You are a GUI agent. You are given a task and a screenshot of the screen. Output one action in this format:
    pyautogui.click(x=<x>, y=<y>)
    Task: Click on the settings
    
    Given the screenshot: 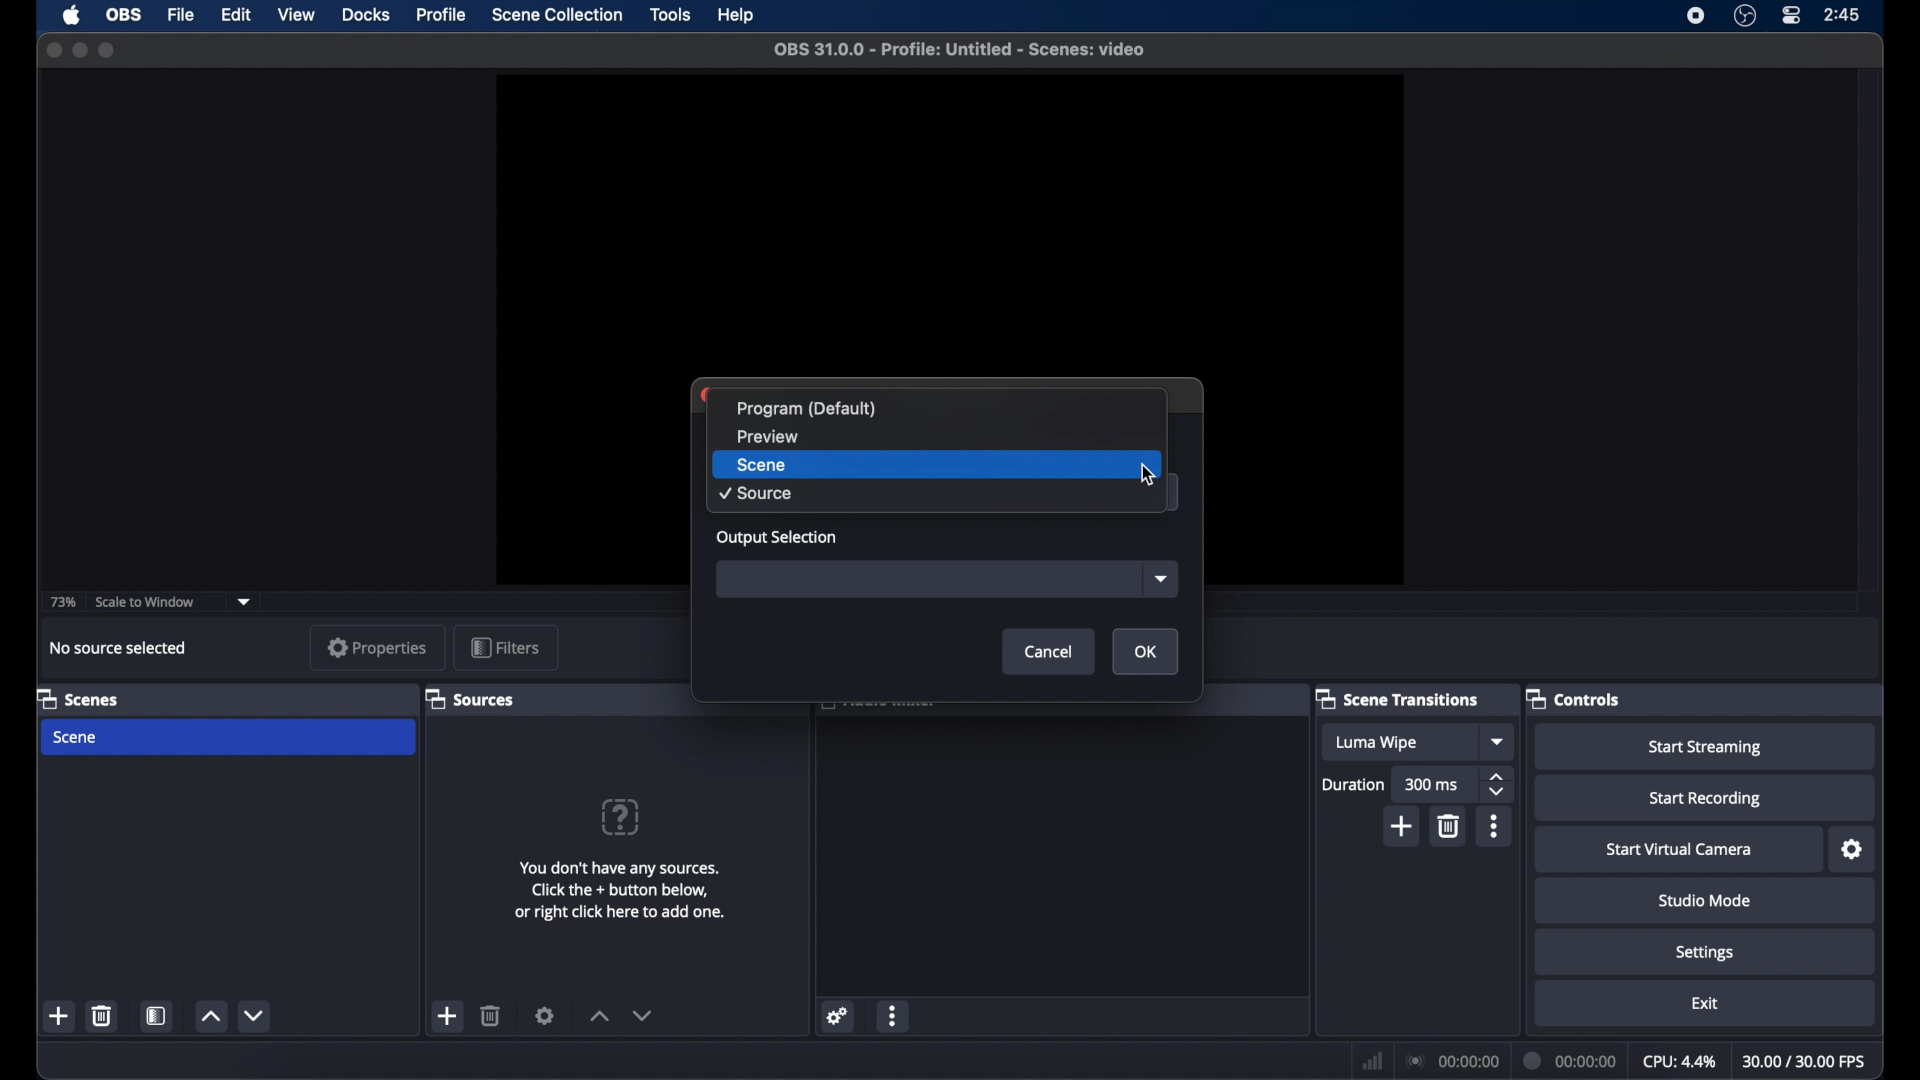 What is the action you would take?
    pyautogui.click(x=838, y=1017)
    